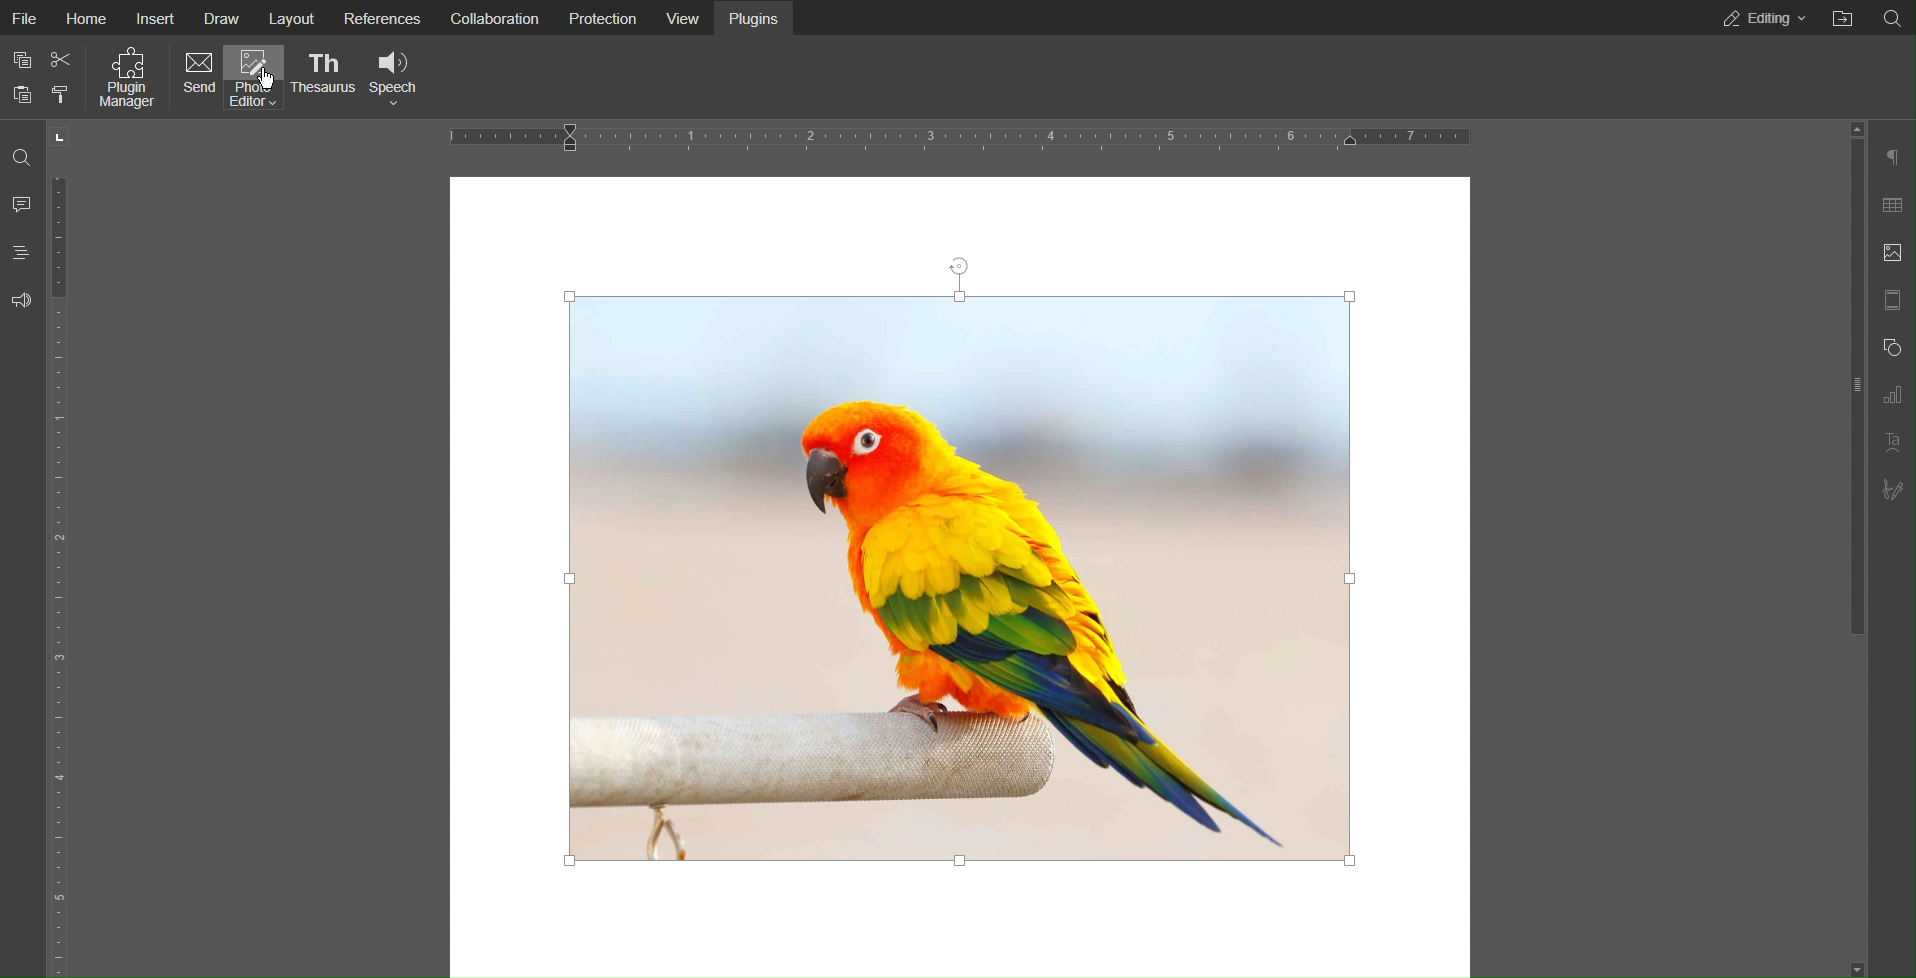 The width and height of the screenshot is (1916, 978). What do you see at coordinates (1890, 348) in the screenshot?
I see `Shape Settings` at bounding box center [1890, 348].